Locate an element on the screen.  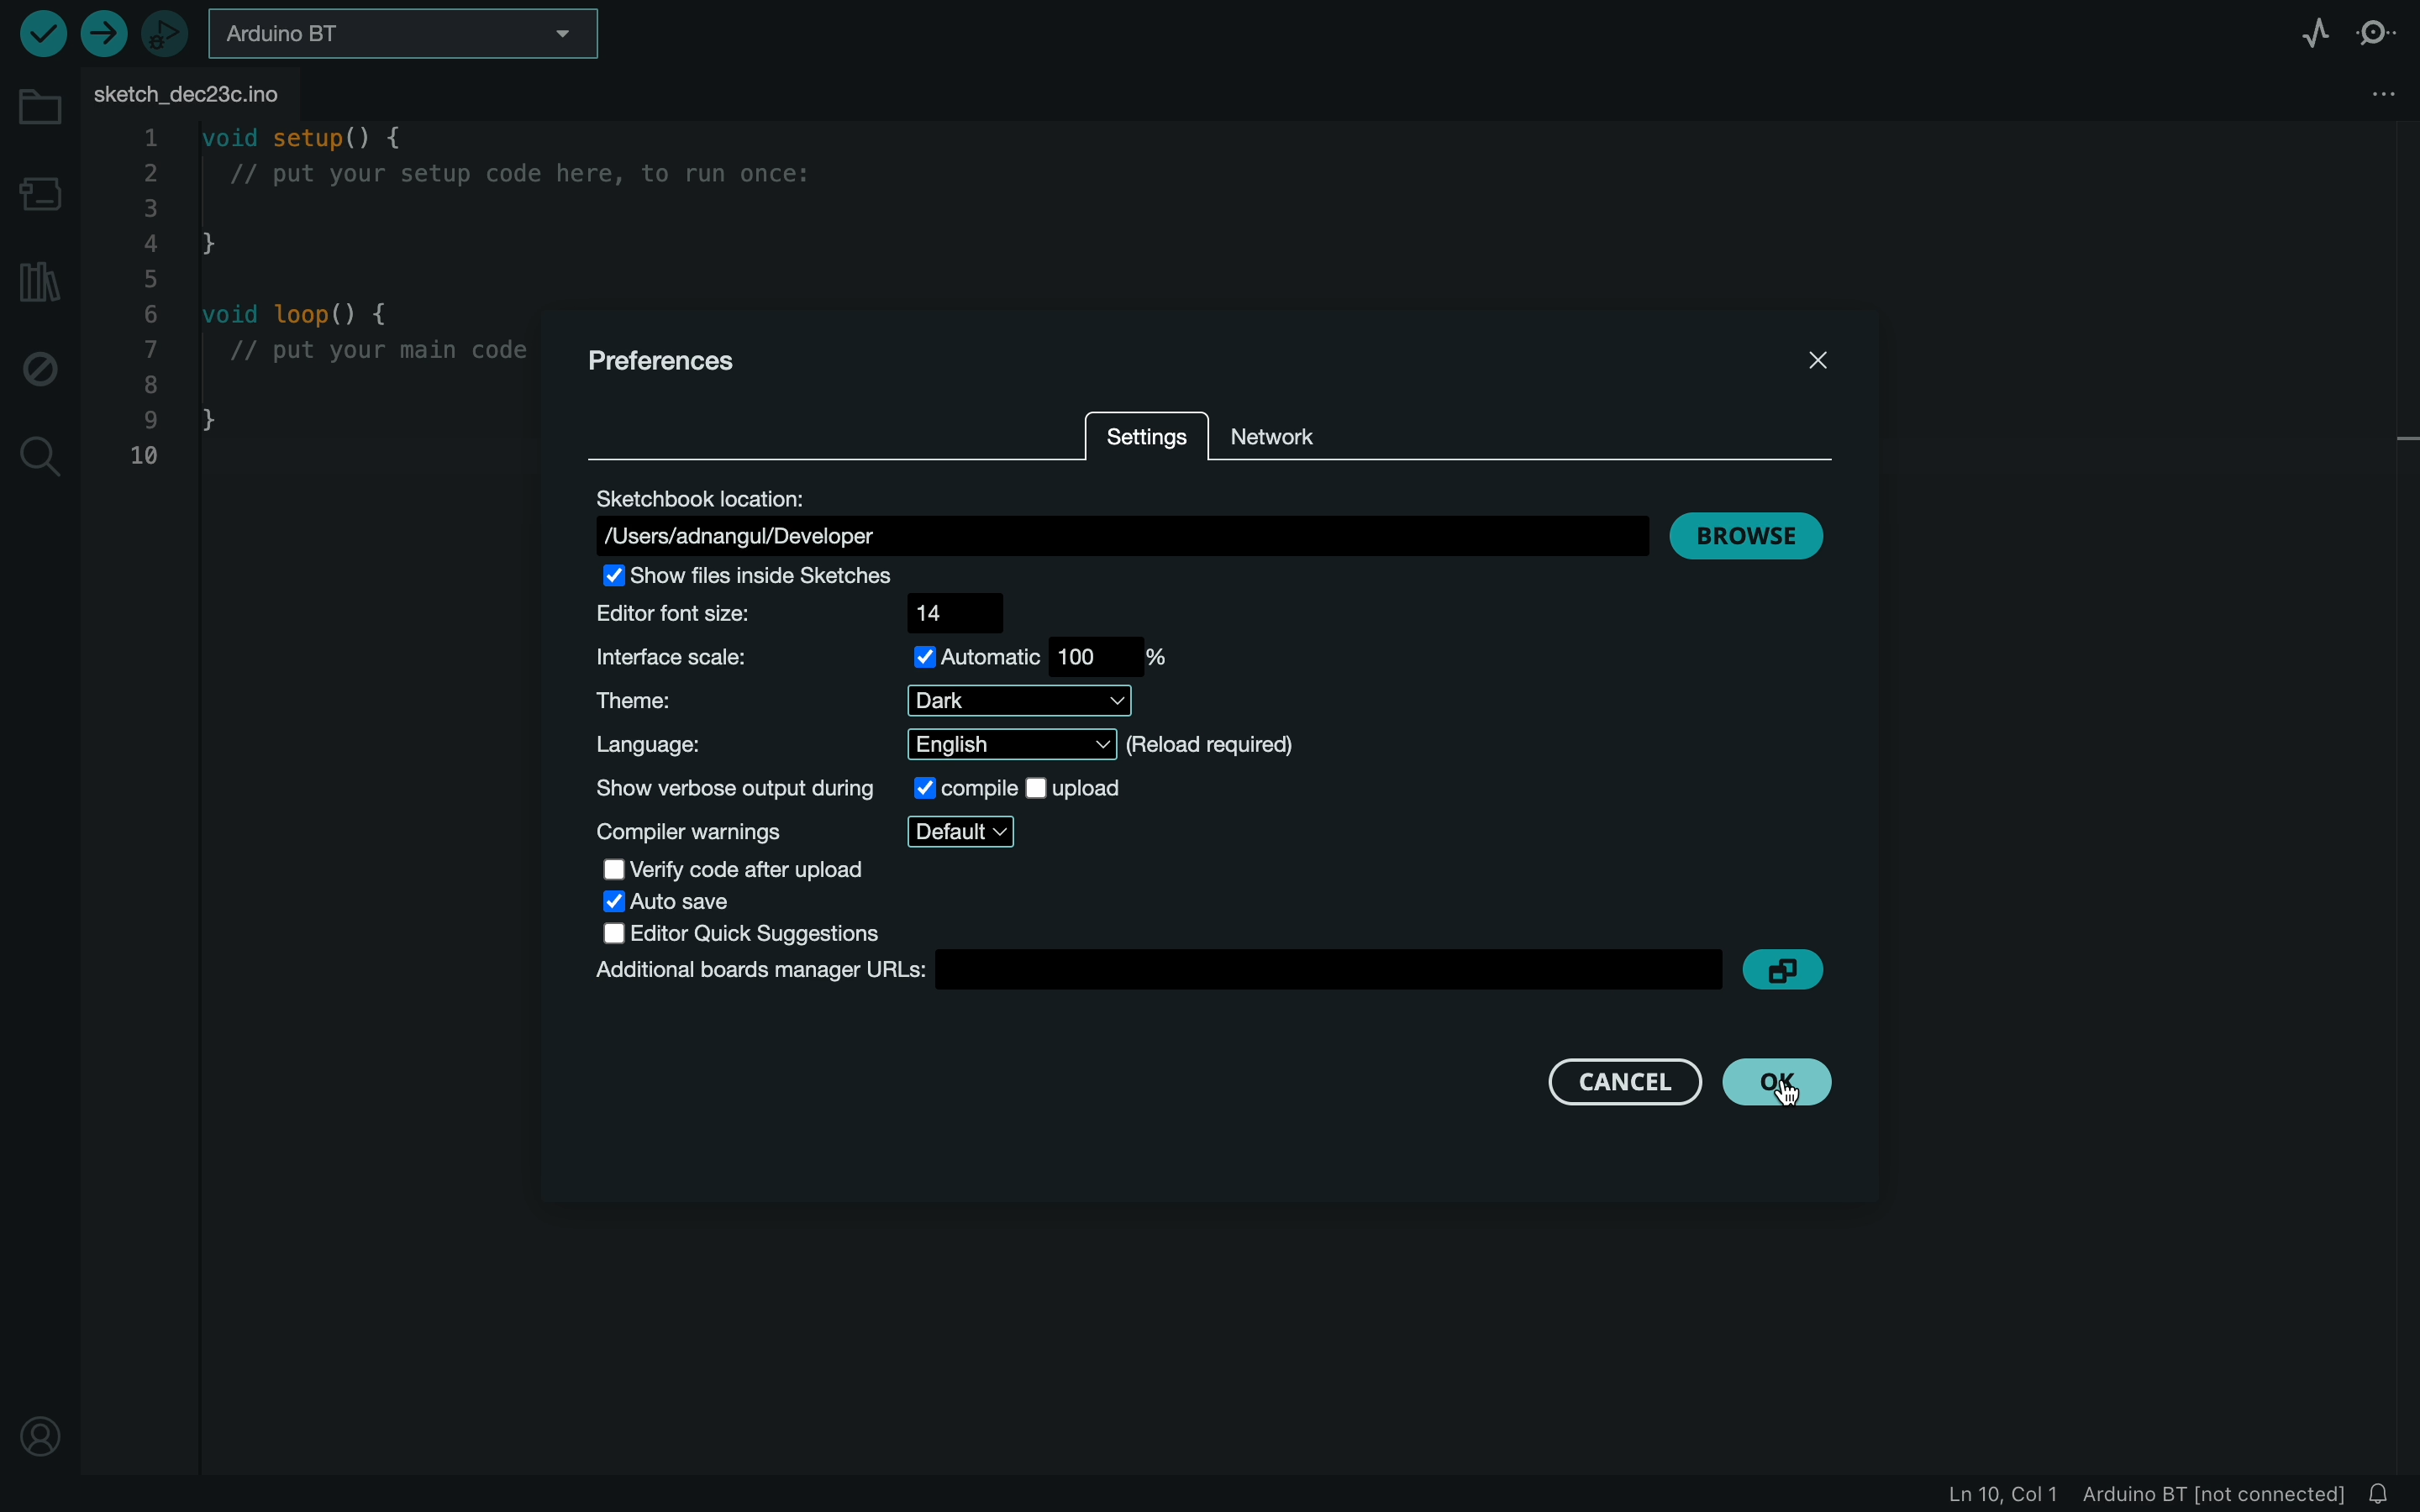
file tab is located at coordinates (212, 90).